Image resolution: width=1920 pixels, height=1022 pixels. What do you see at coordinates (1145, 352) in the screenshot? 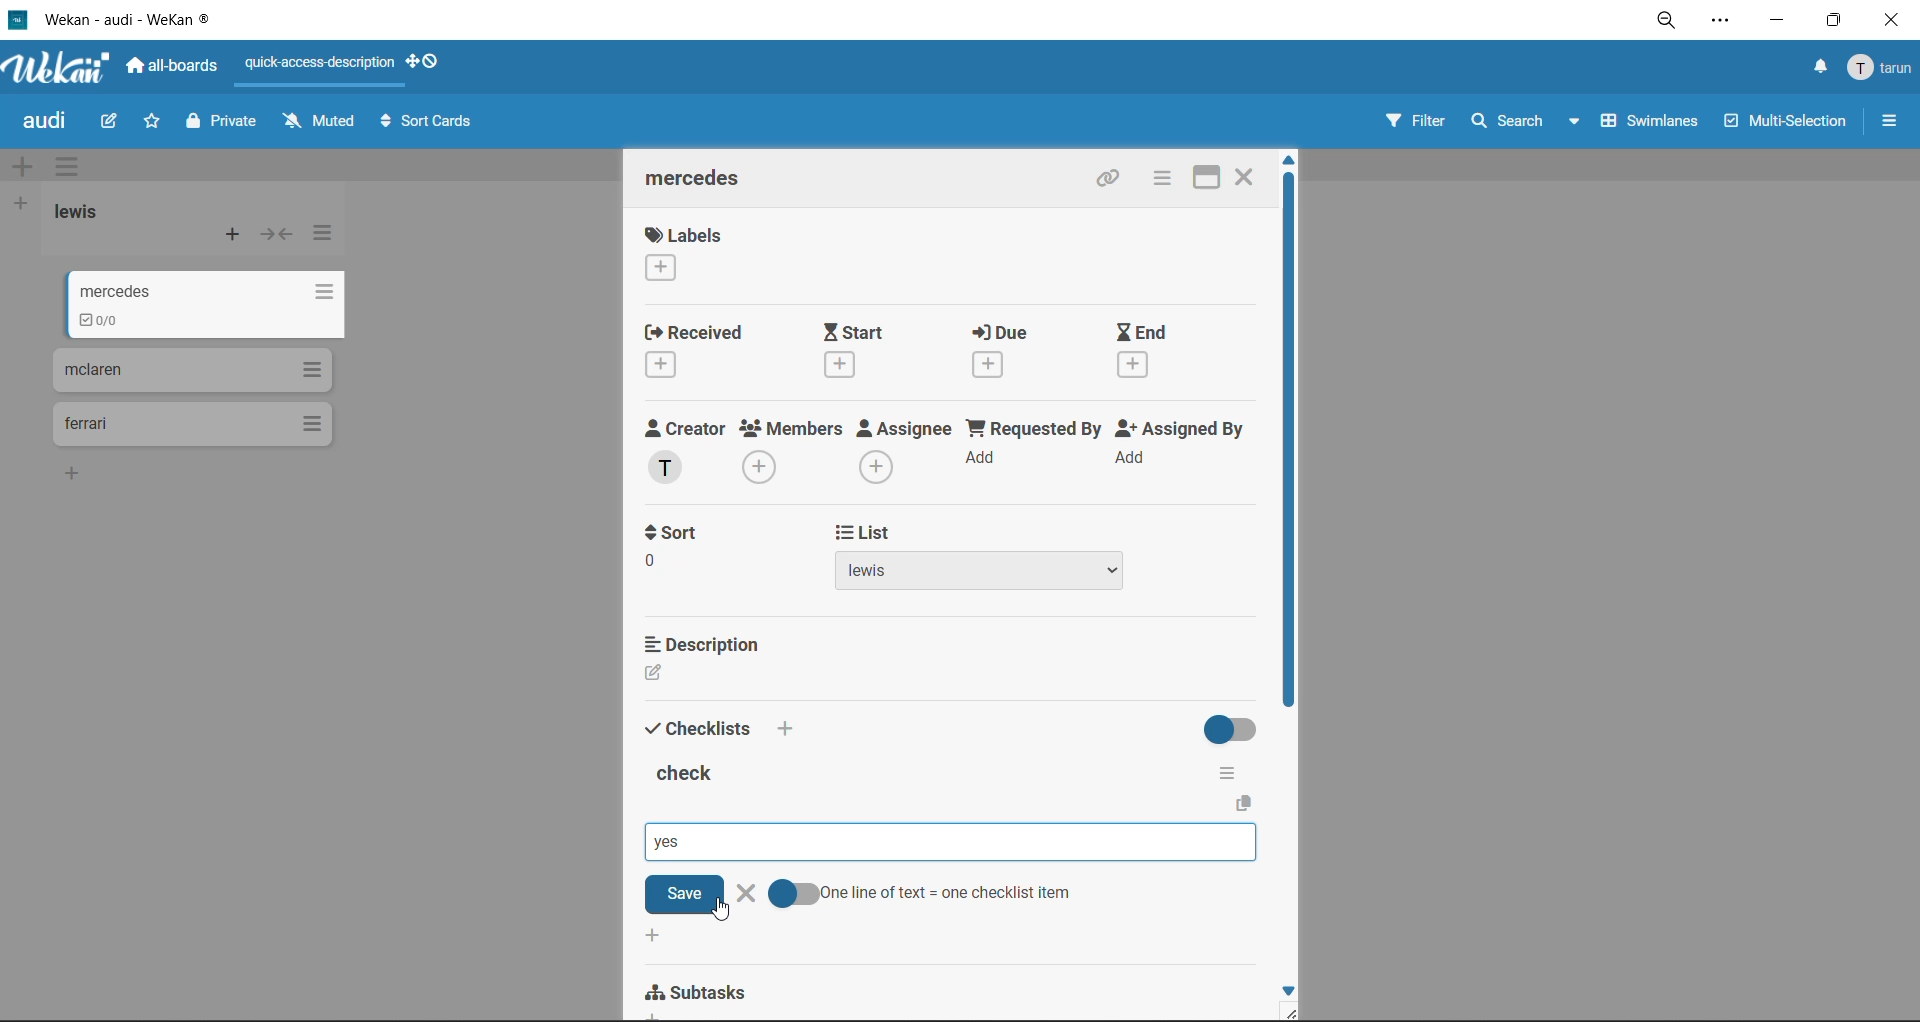
I see `end` at bounding box center [1145, 352].